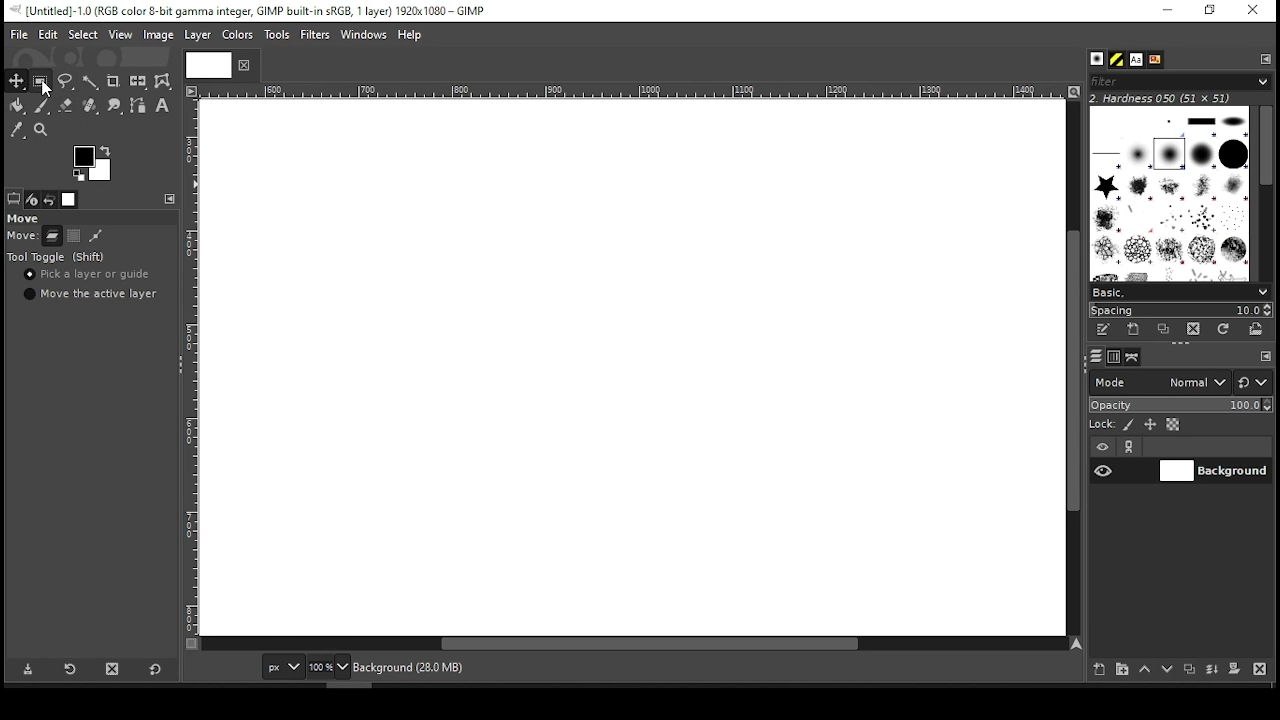 This screenshot has height=720, width=1280. What do you see at coordinates (162, 107) in the screenshot?
I see `text tool` at bounding box center [162, 107].